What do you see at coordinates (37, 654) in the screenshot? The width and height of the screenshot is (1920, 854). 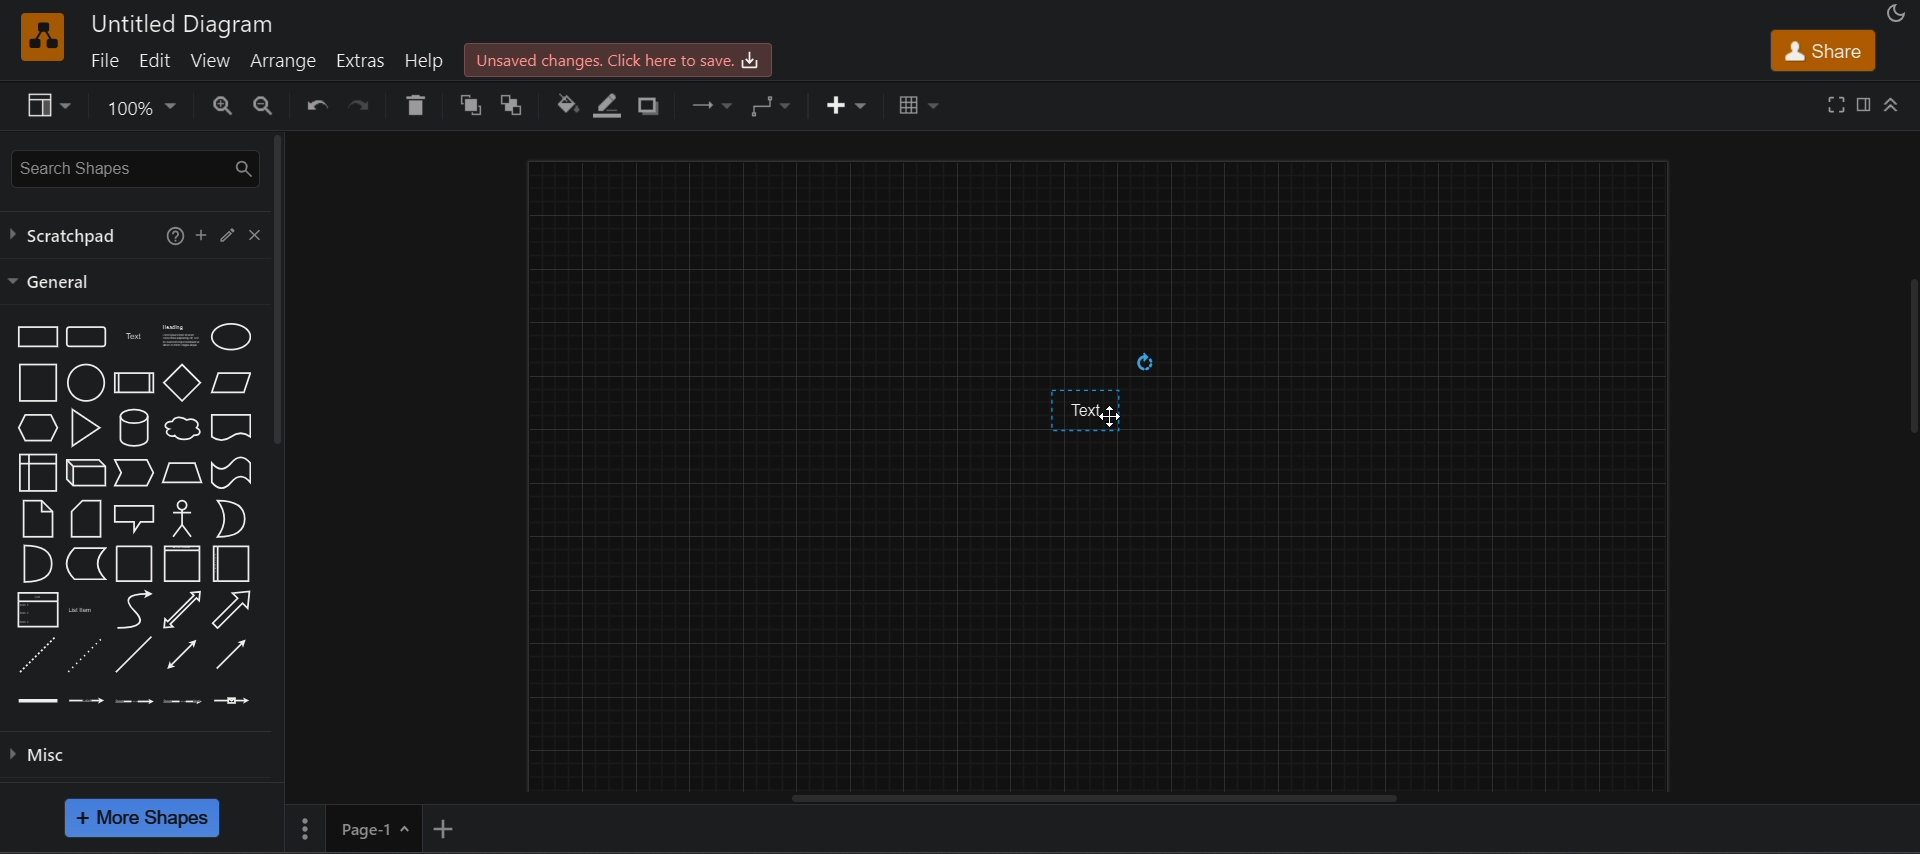 I see `Dashed line` at bounding box center [37, 654].